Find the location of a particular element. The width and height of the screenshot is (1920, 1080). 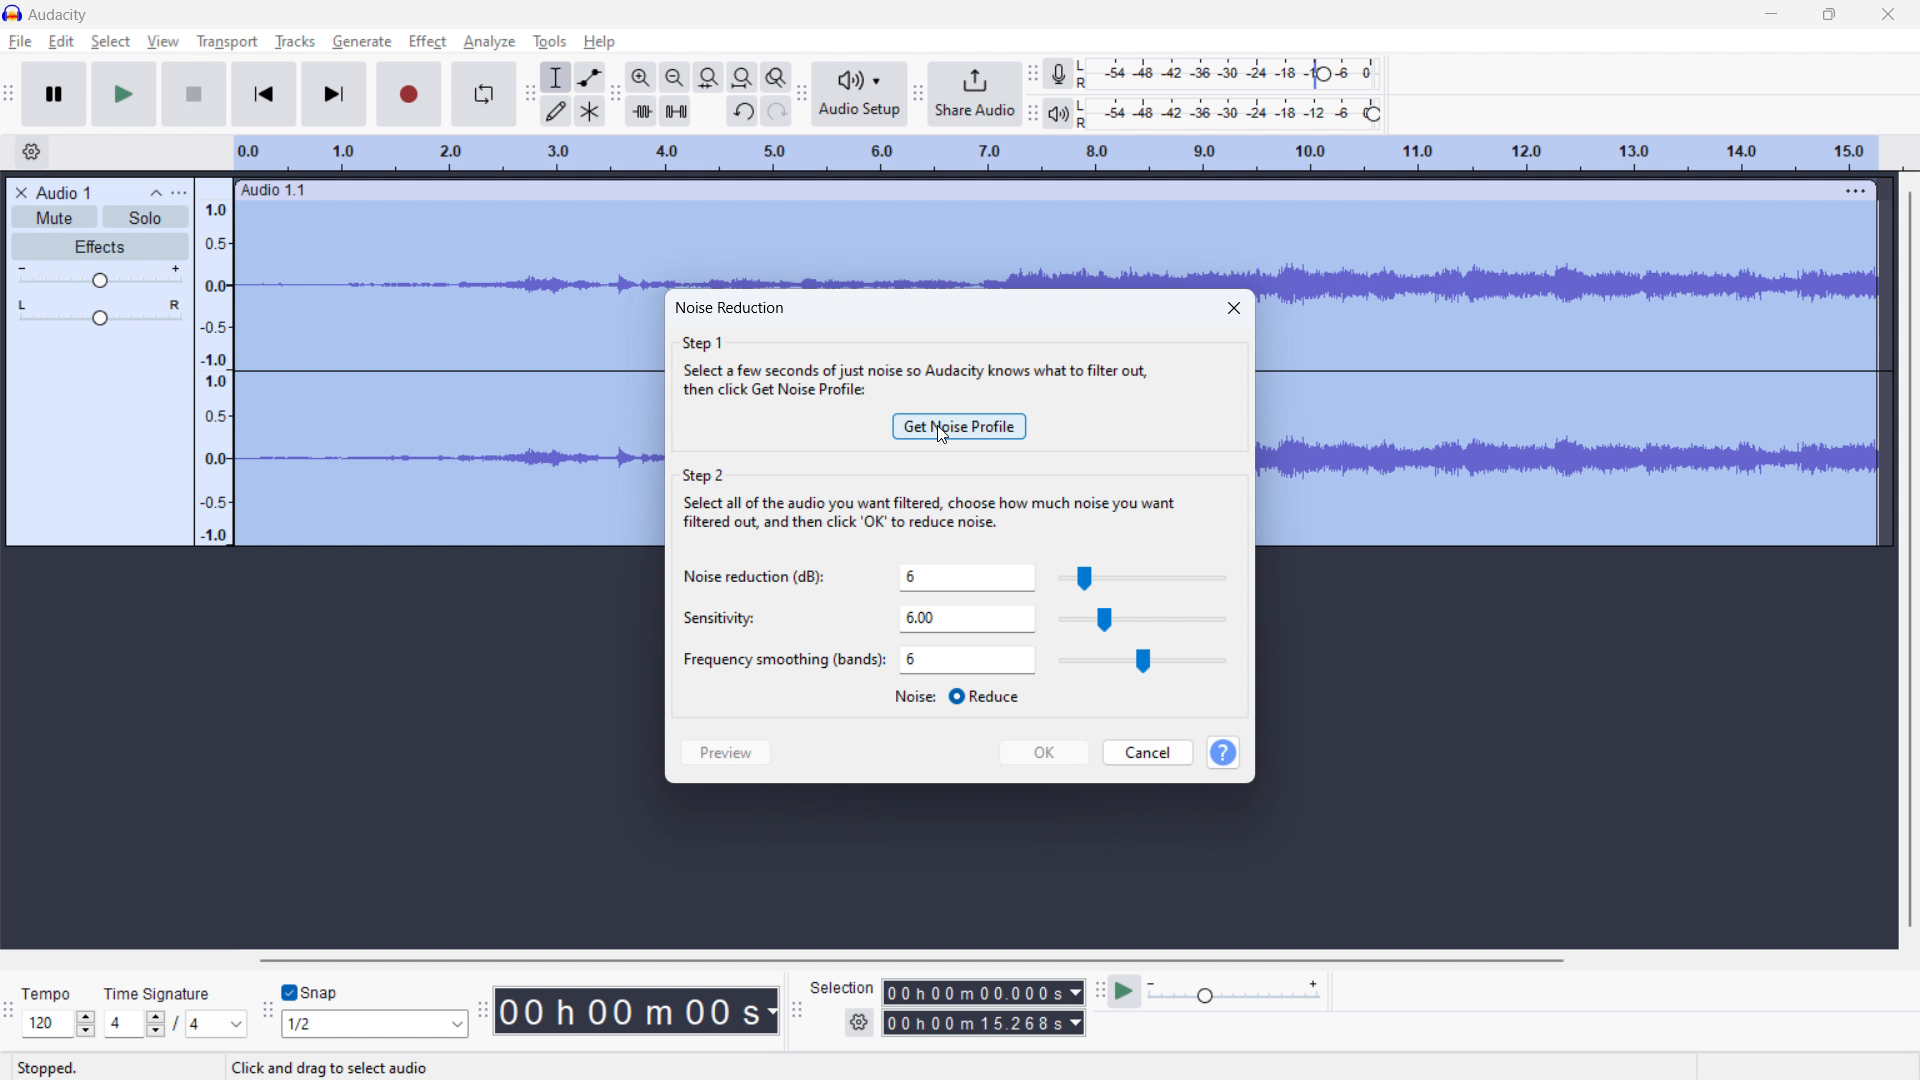

help is located at coordinates (601, 42).